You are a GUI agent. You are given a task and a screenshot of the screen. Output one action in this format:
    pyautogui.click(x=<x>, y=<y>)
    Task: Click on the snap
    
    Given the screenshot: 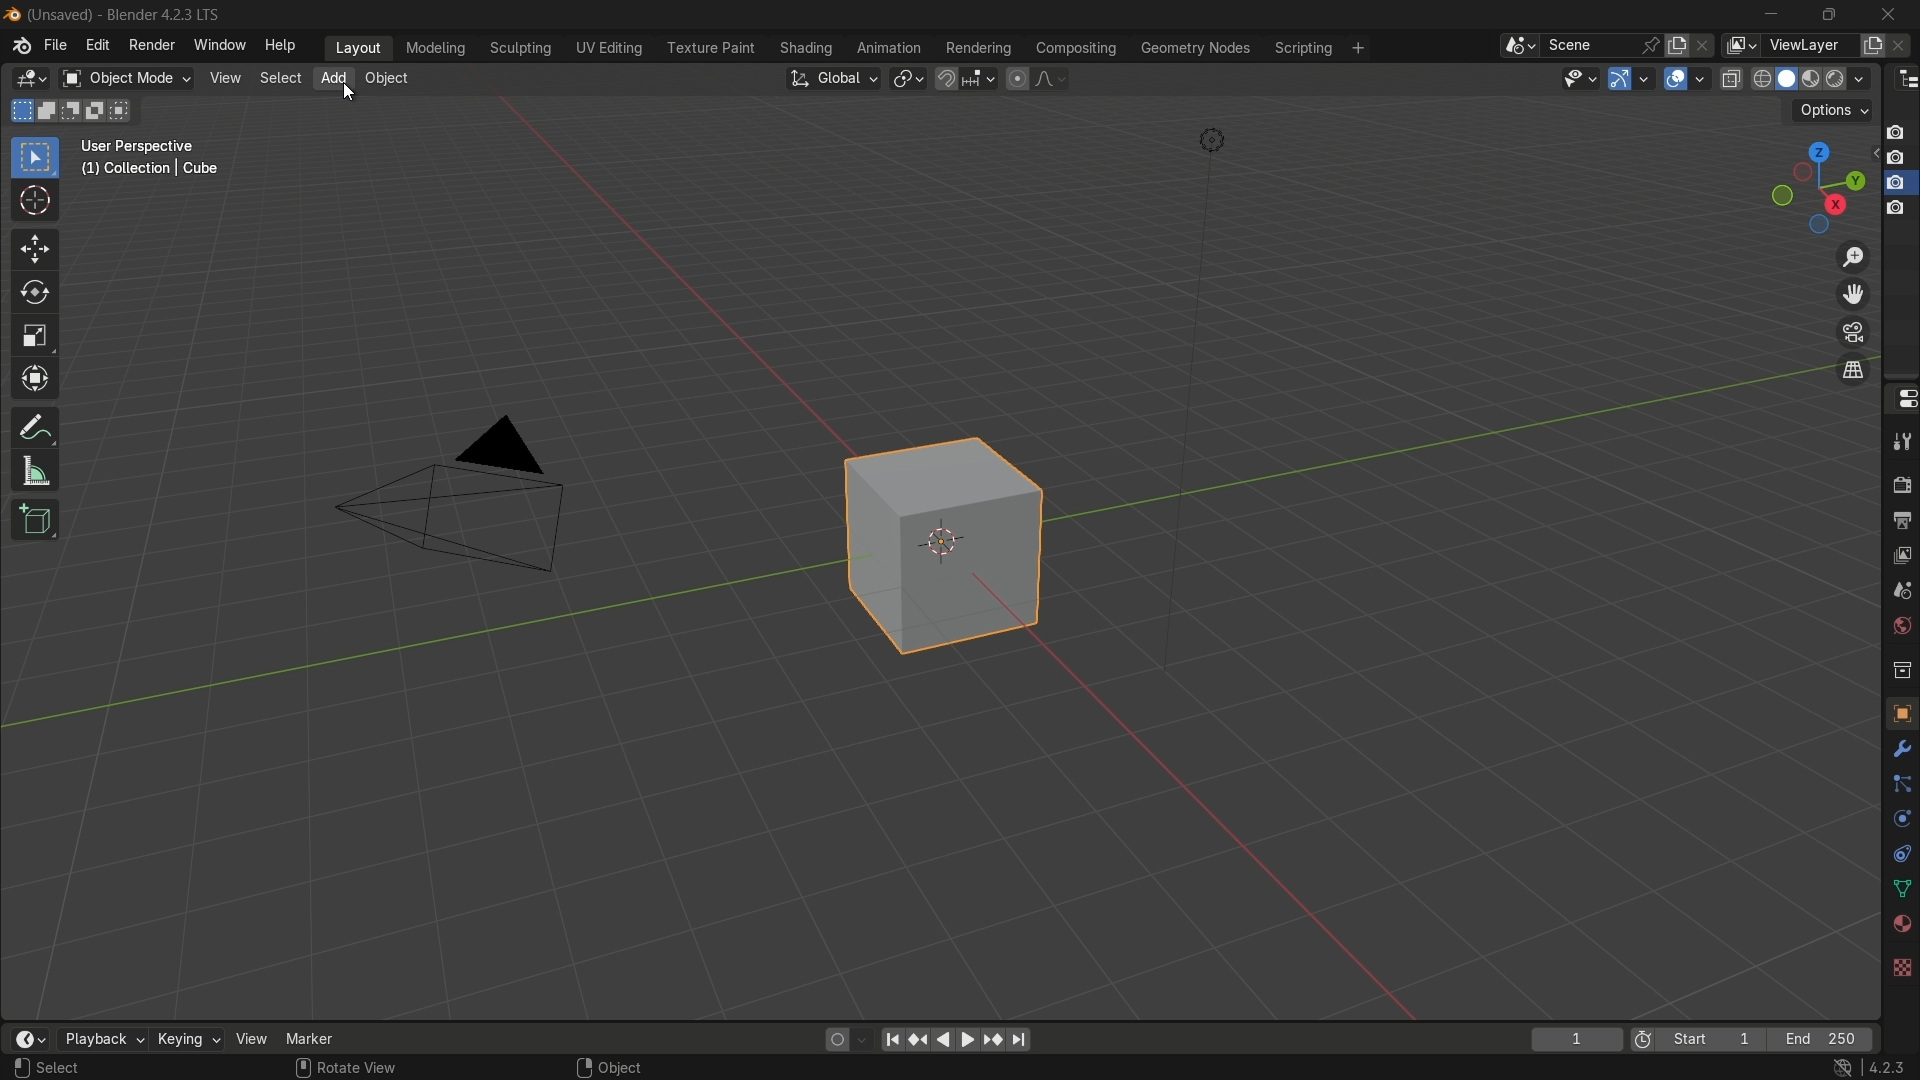 What is the action you would take?
    pyautogui.click(x=964, y=78)
    